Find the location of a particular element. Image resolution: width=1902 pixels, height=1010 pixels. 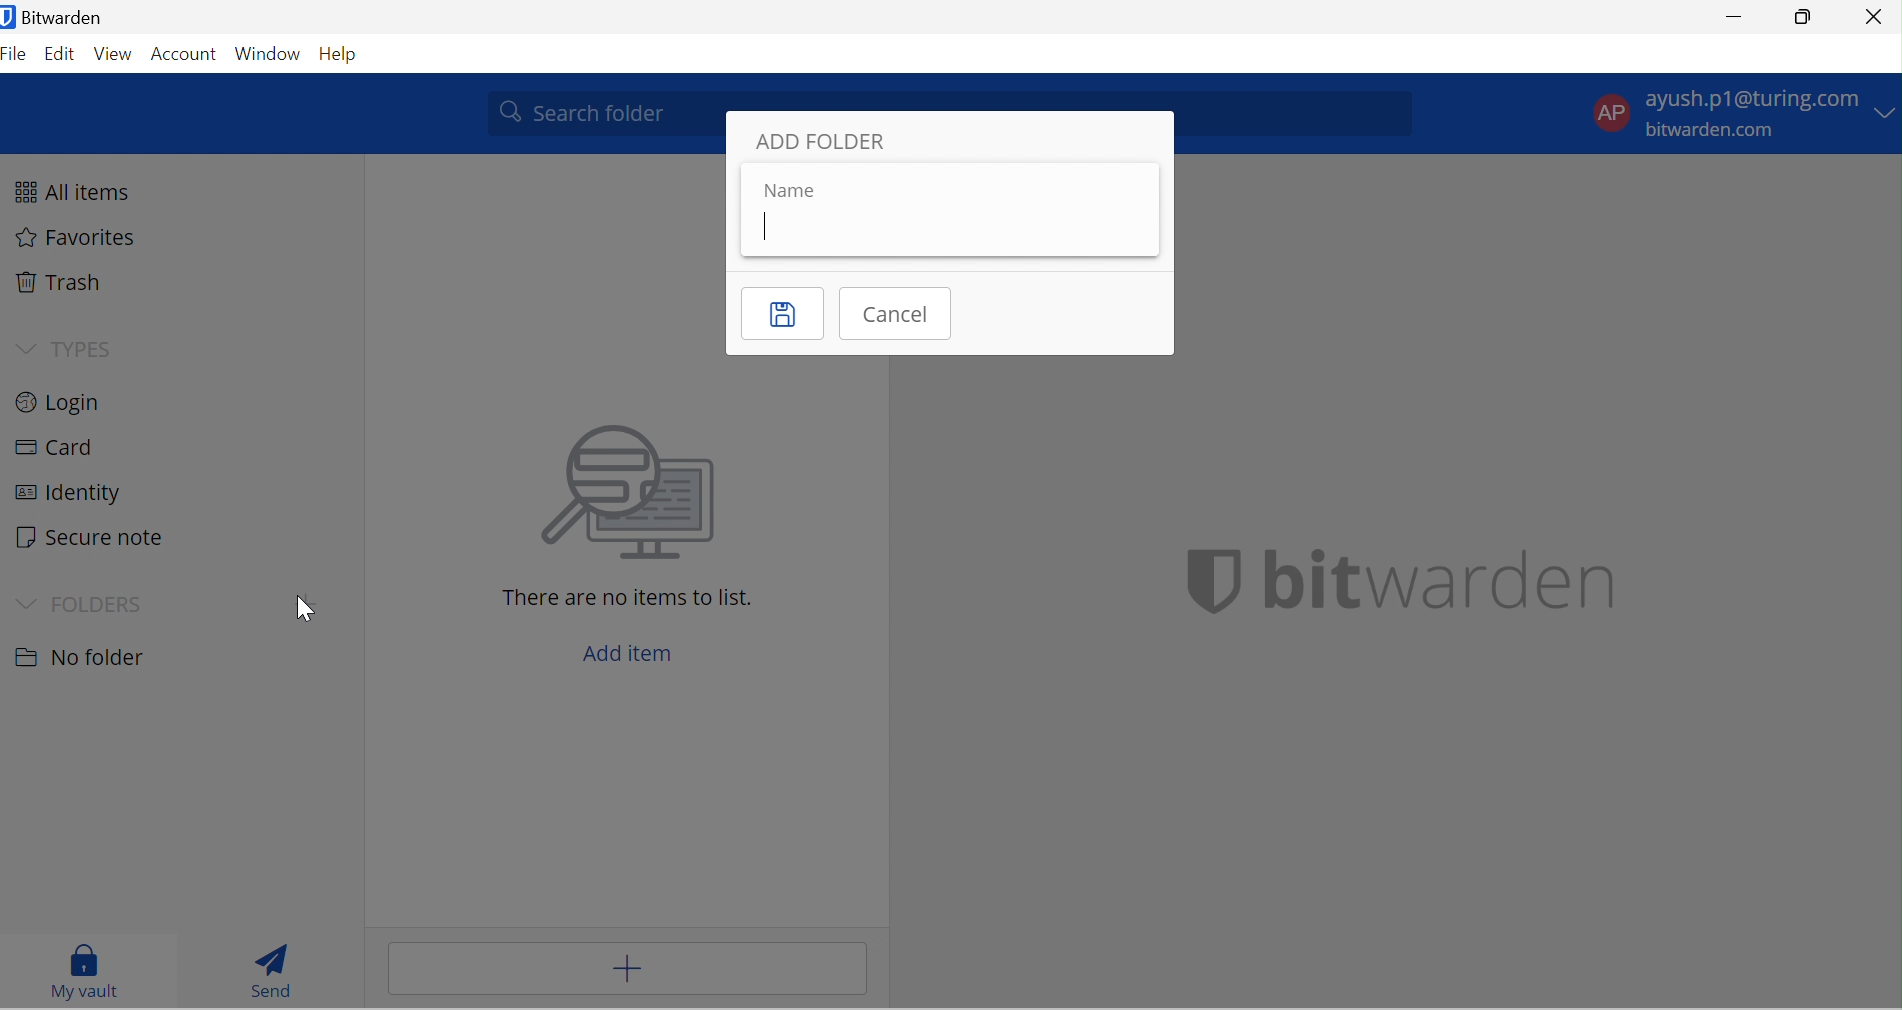

Drop Down is located at coordinates (27, 348).